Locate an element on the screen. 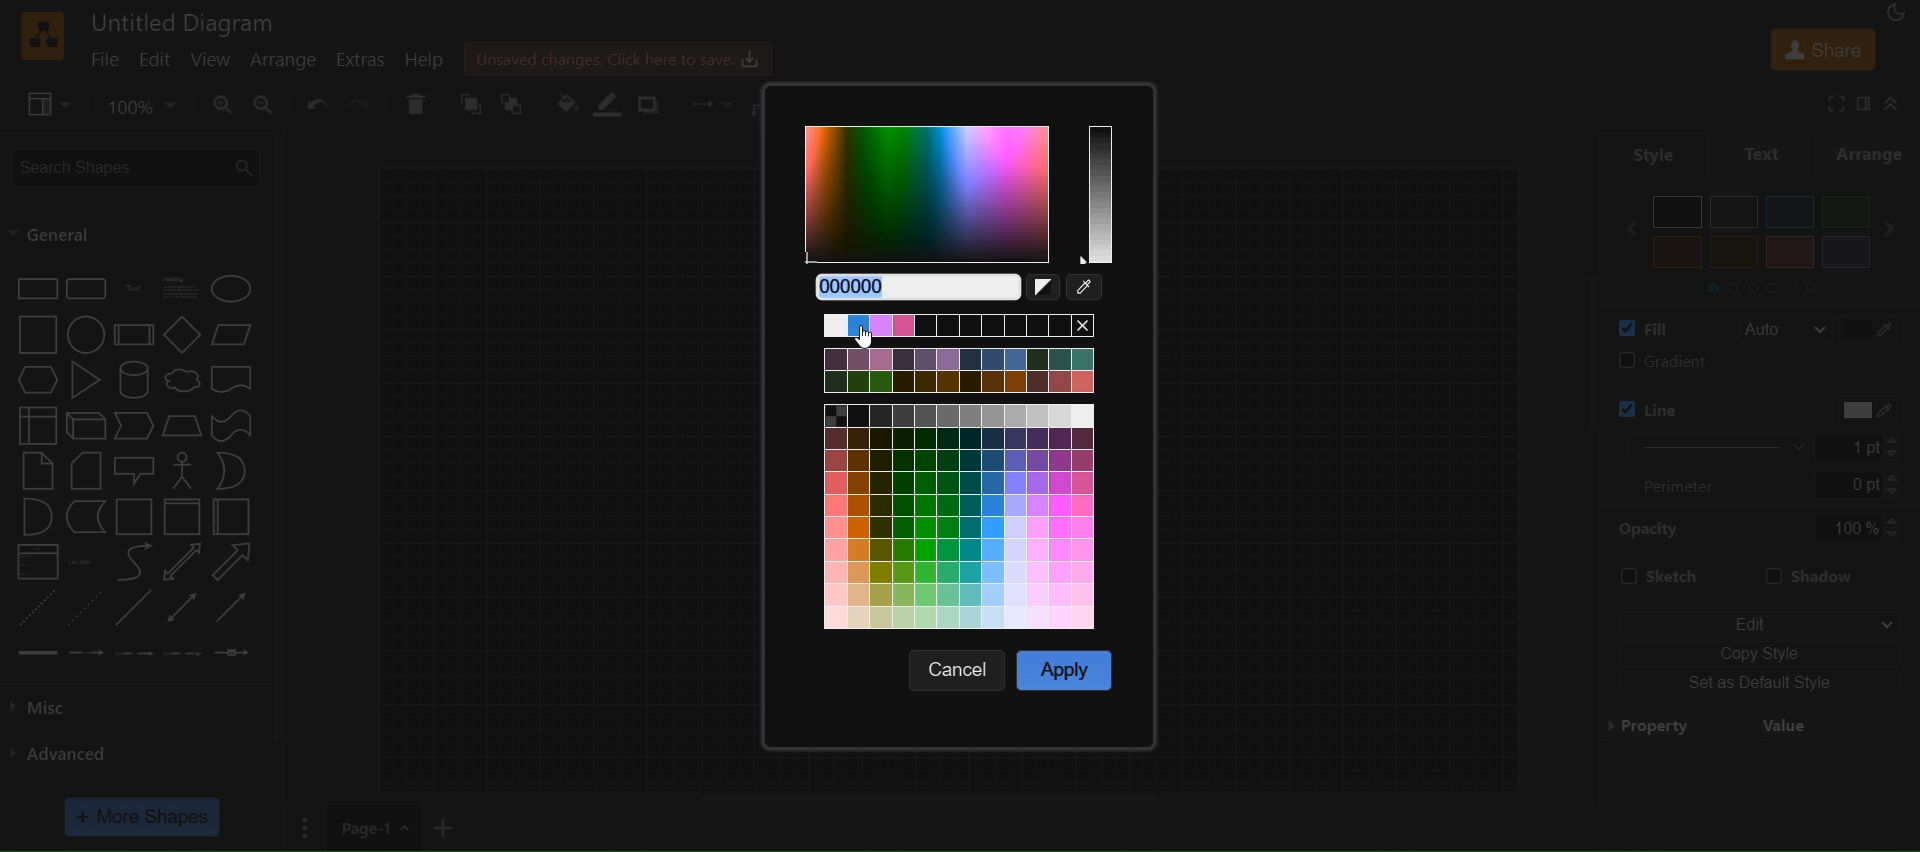  light yellow color is located at coordinates (1733, 252).